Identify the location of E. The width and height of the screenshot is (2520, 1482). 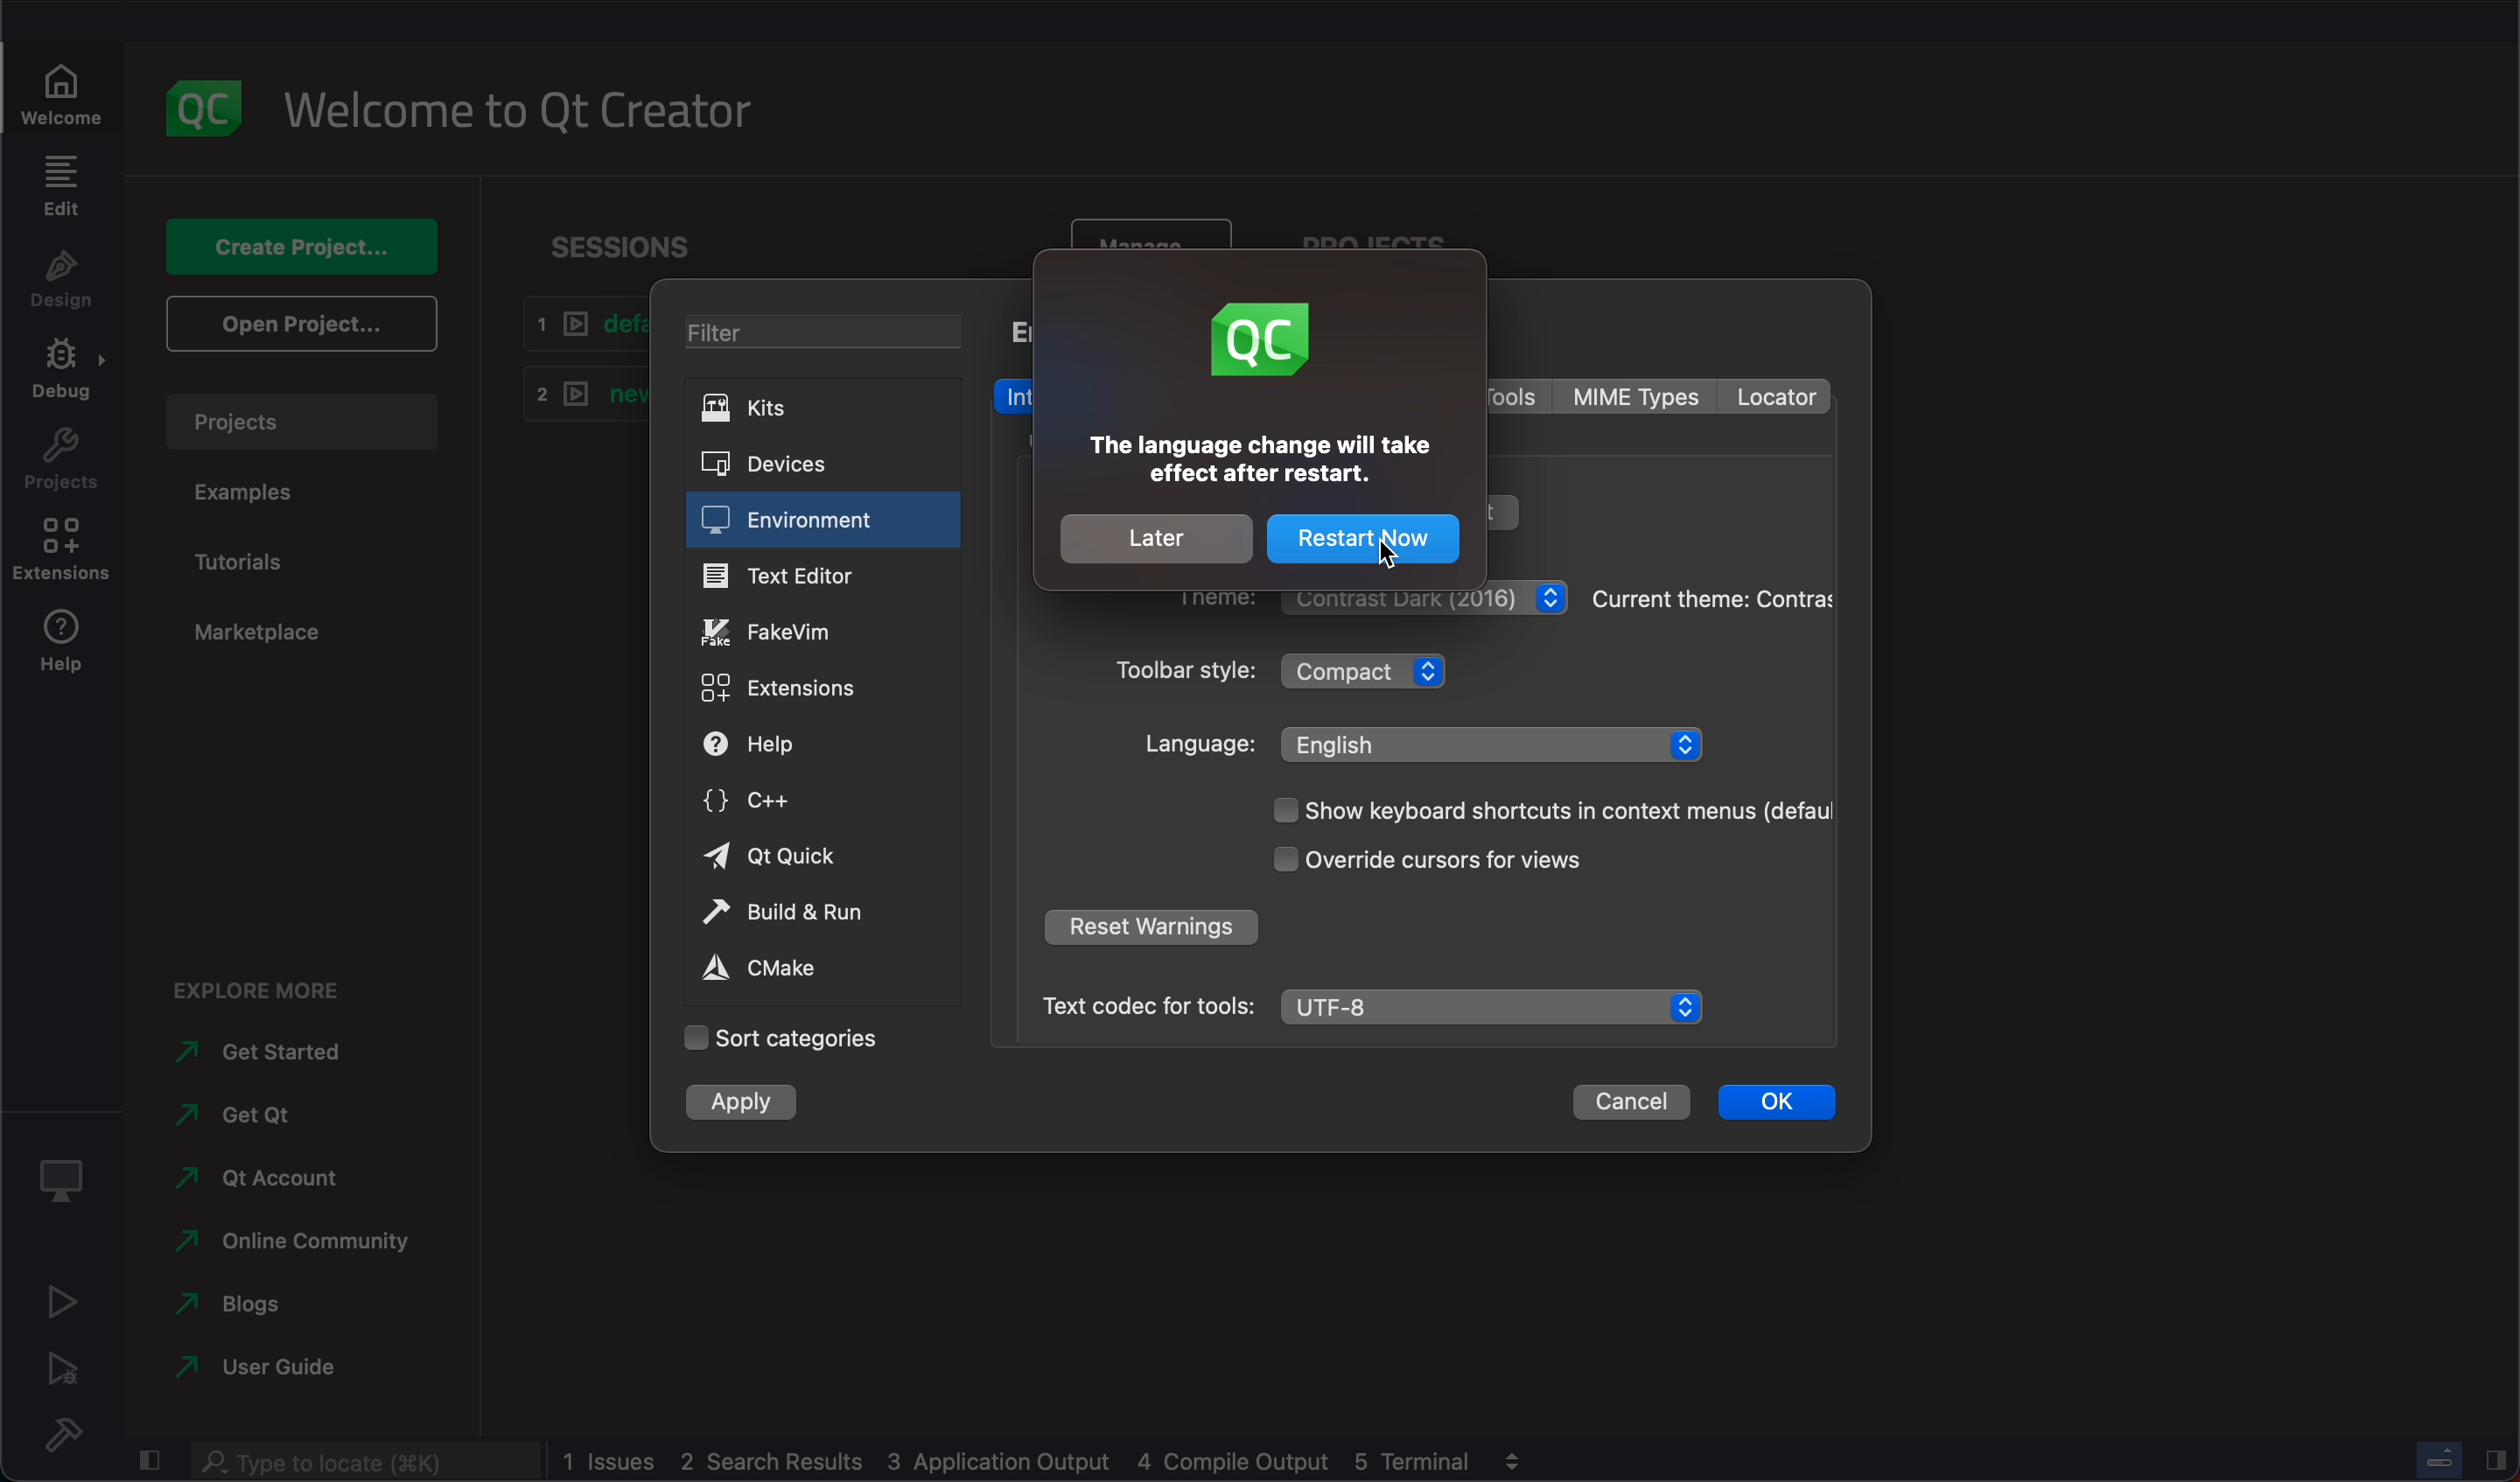
(1016, 336).